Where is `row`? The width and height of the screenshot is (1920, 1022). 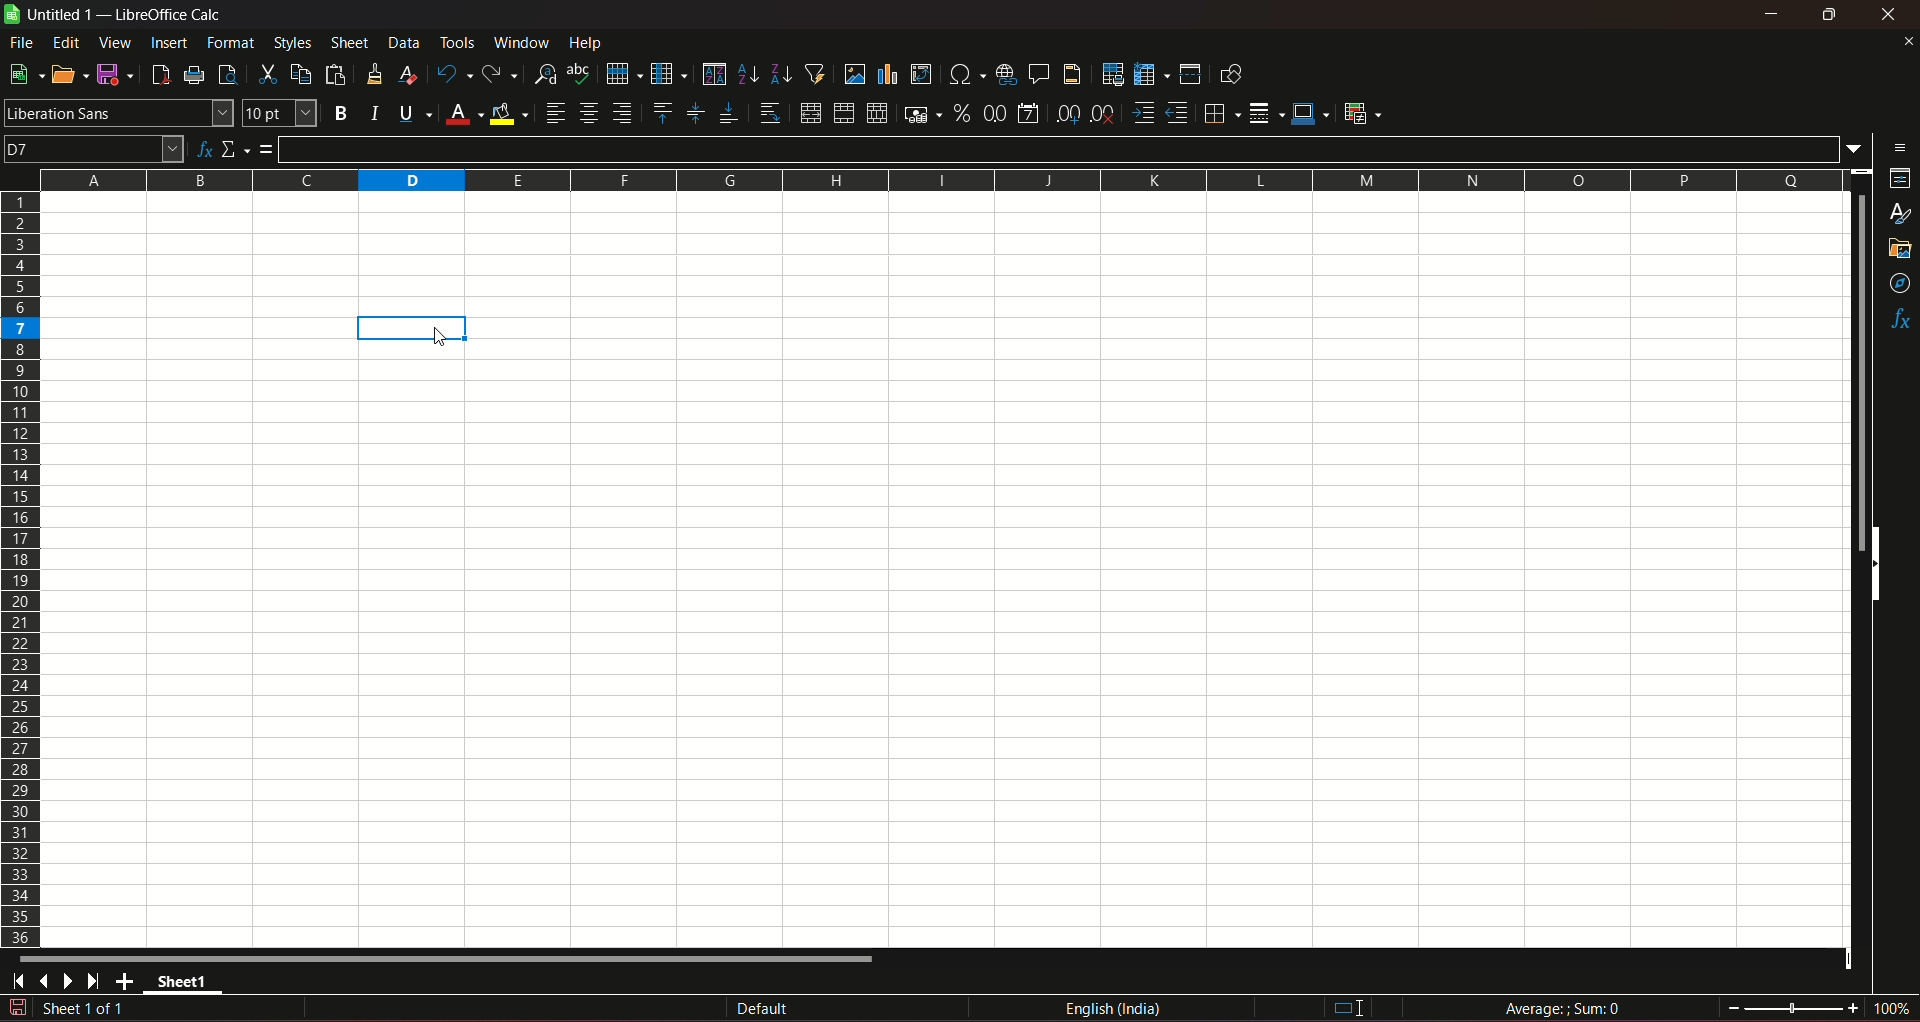
row is located at coordinates (619, 72).